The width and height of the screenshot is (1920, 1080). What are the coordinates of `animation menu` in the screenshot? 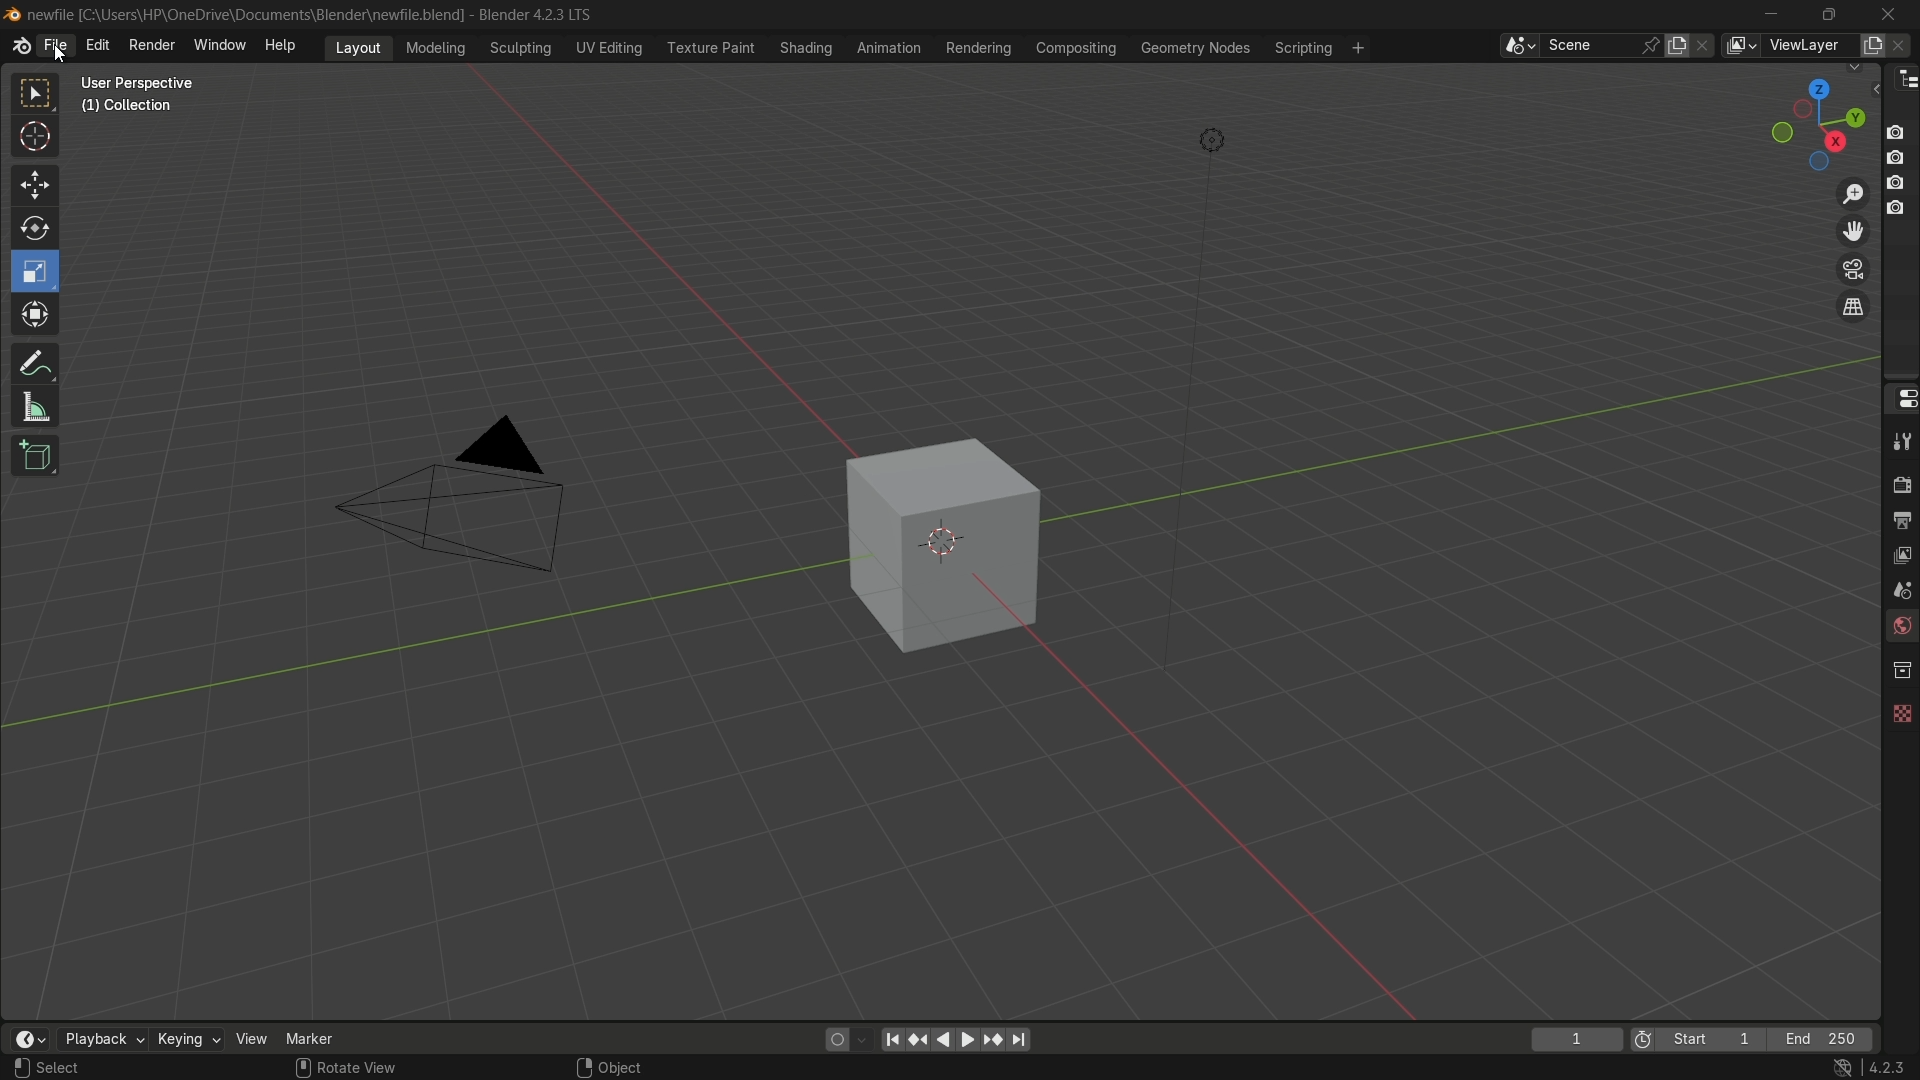 It's located at (889, 47).